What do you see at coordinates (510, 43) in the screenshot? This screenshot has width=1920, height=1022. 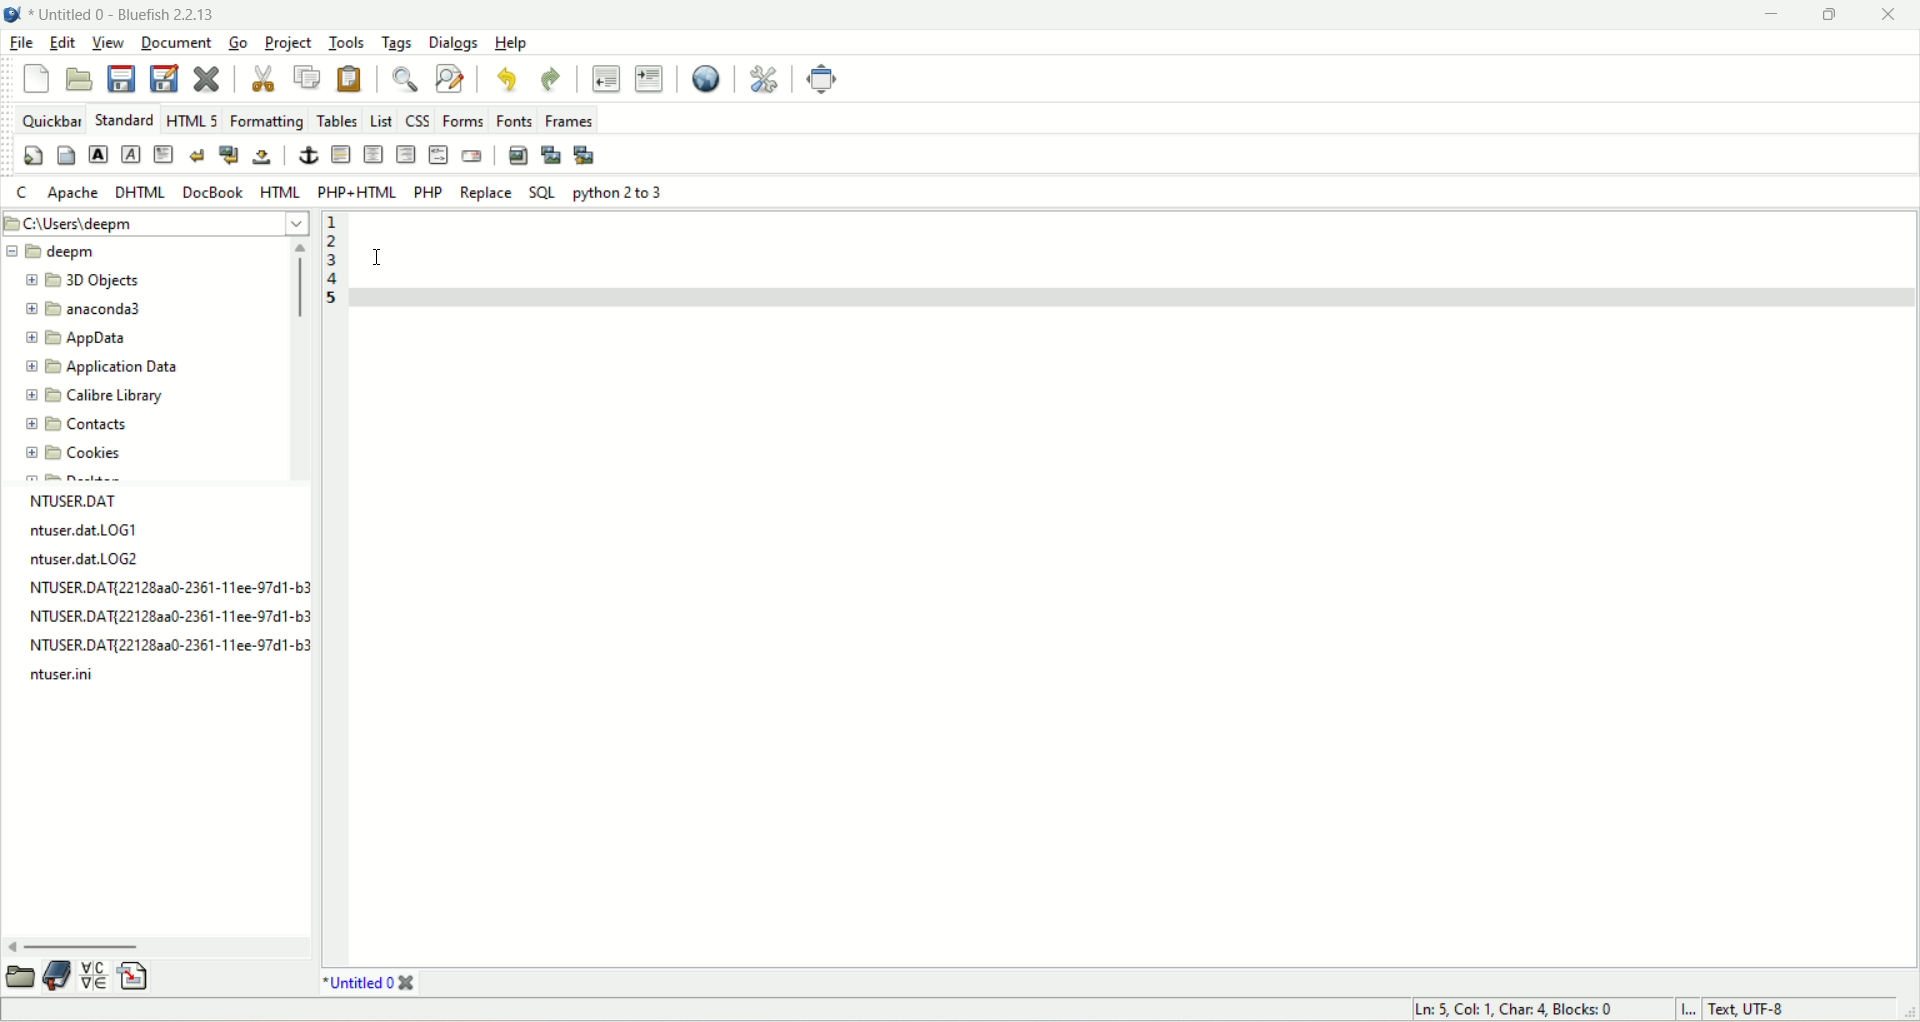 I see `help` at bounding box center [510, 43].